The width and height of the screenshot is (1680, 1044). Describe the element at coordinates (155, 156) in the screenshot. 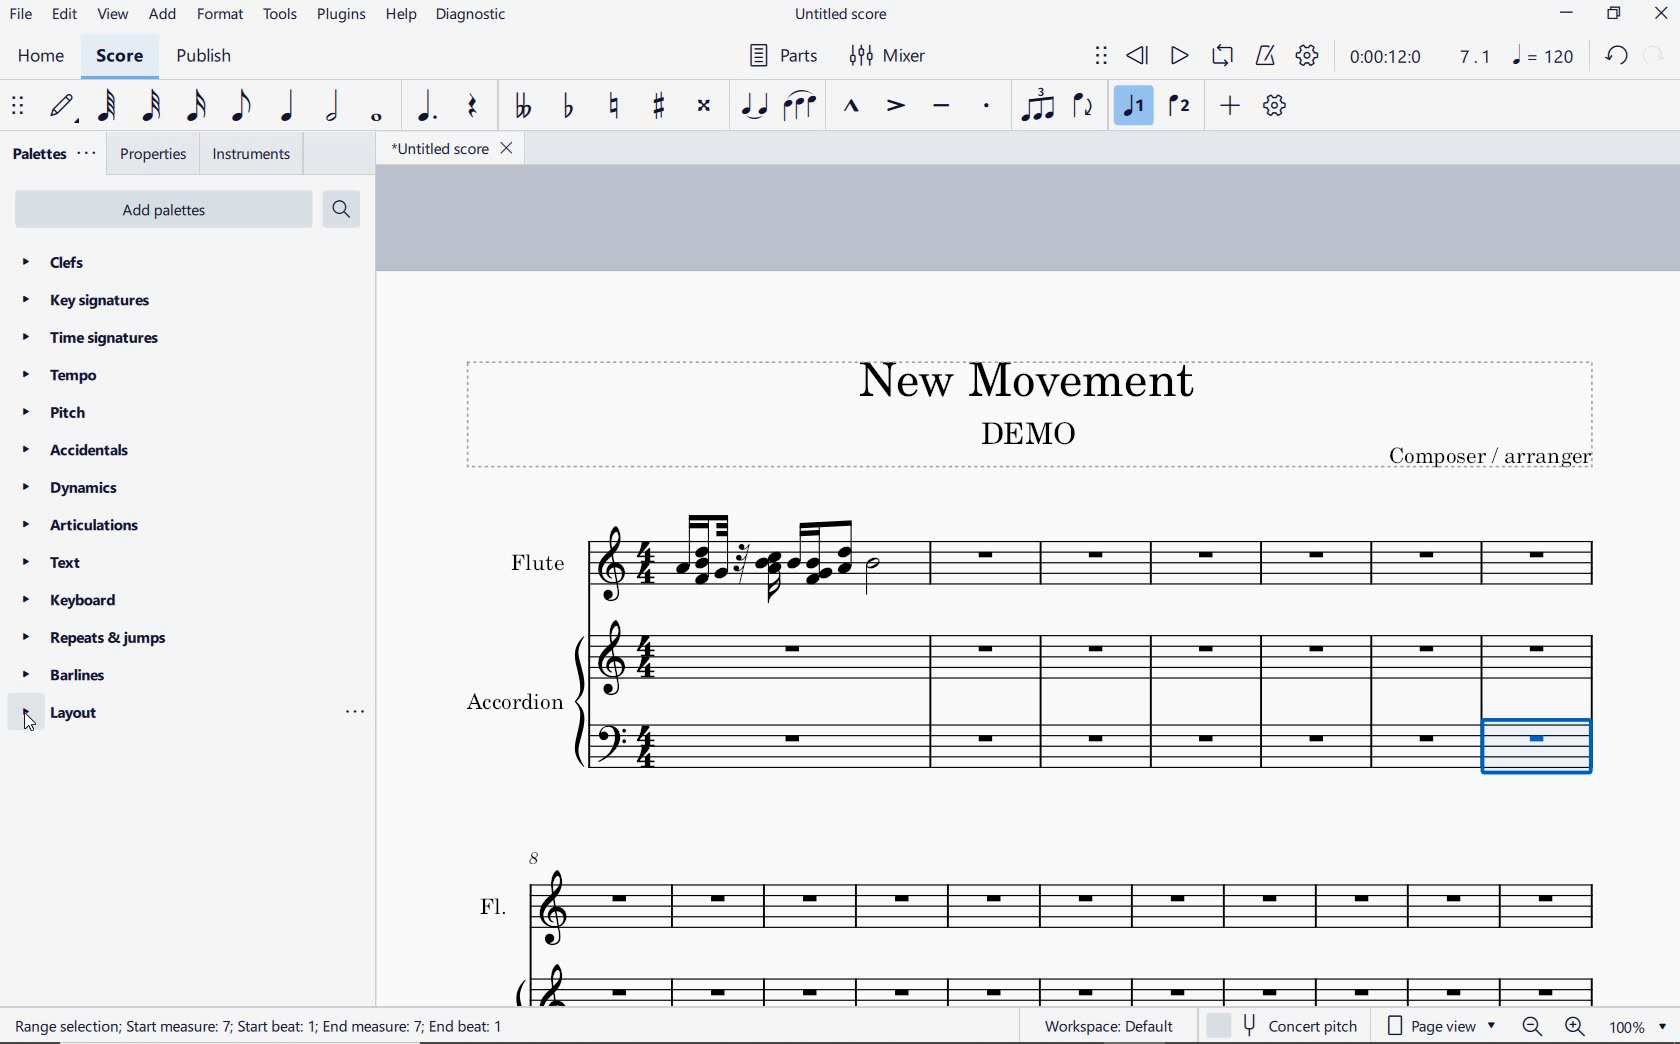

I see `properties` at that location.